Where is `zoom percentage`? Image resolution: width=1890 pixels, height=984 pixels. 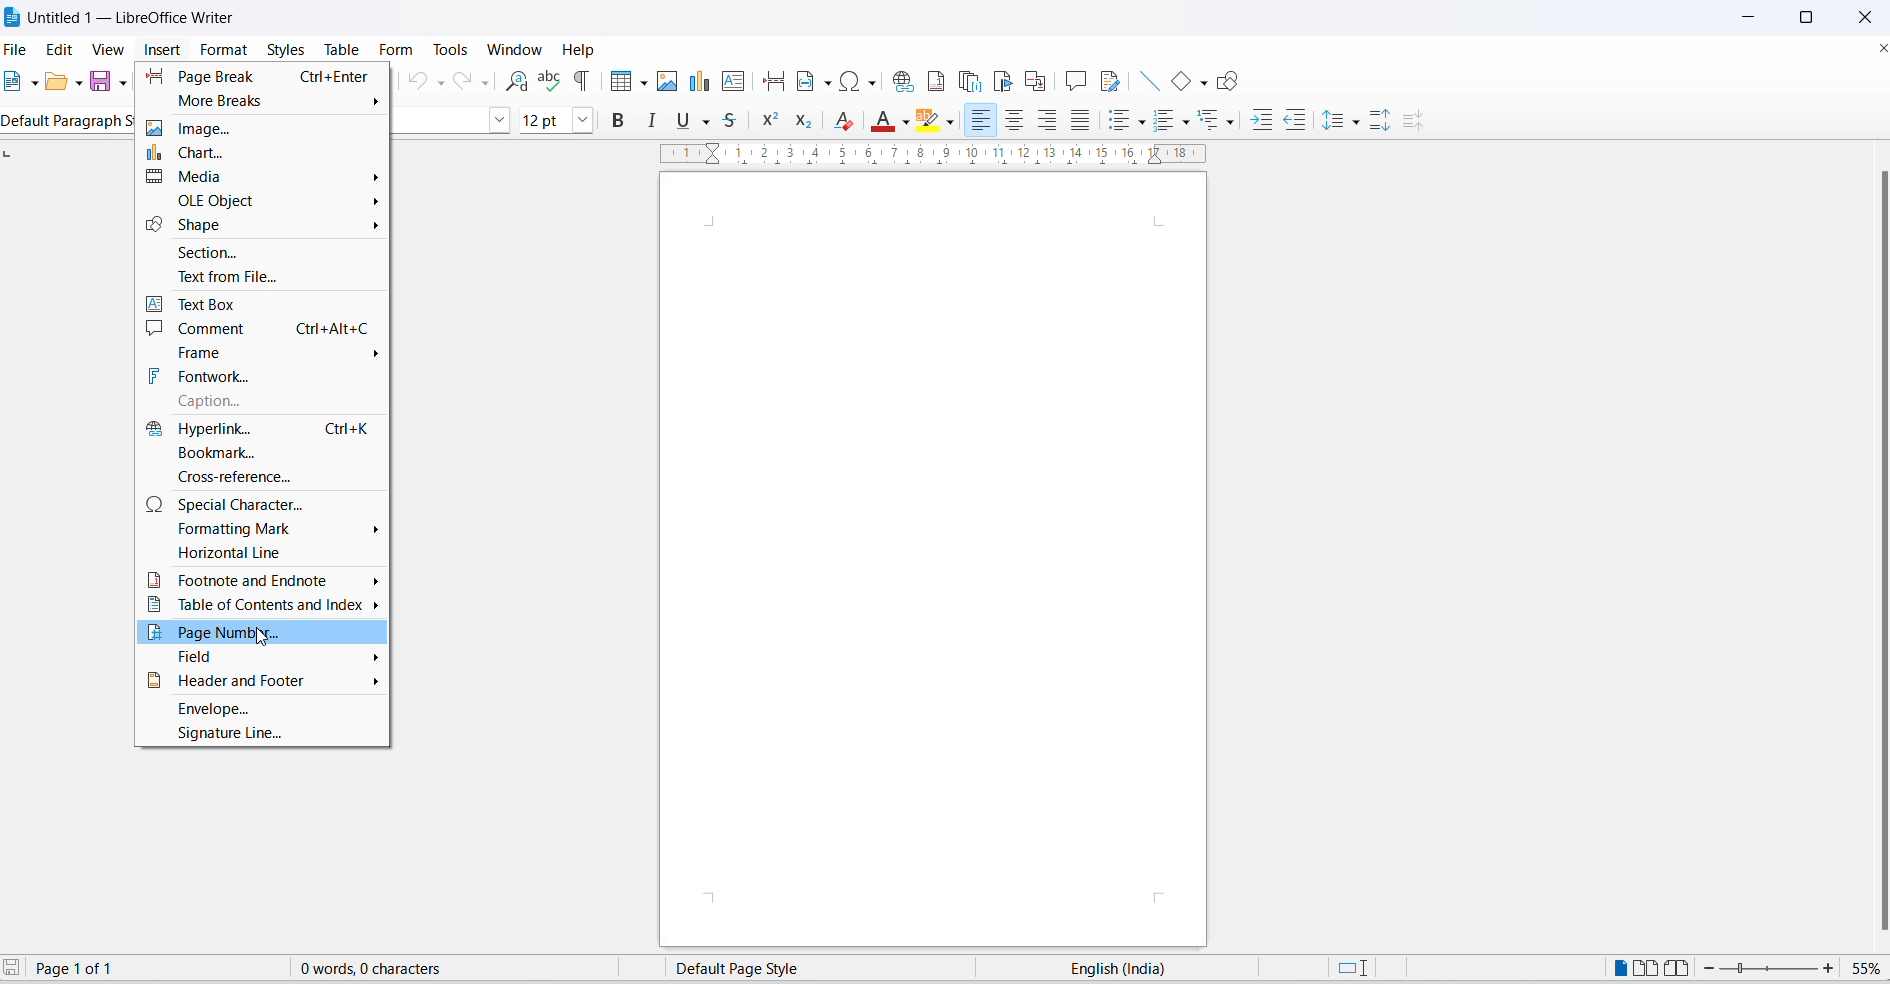 zoom percentage is located at coordinates (1865, 969).